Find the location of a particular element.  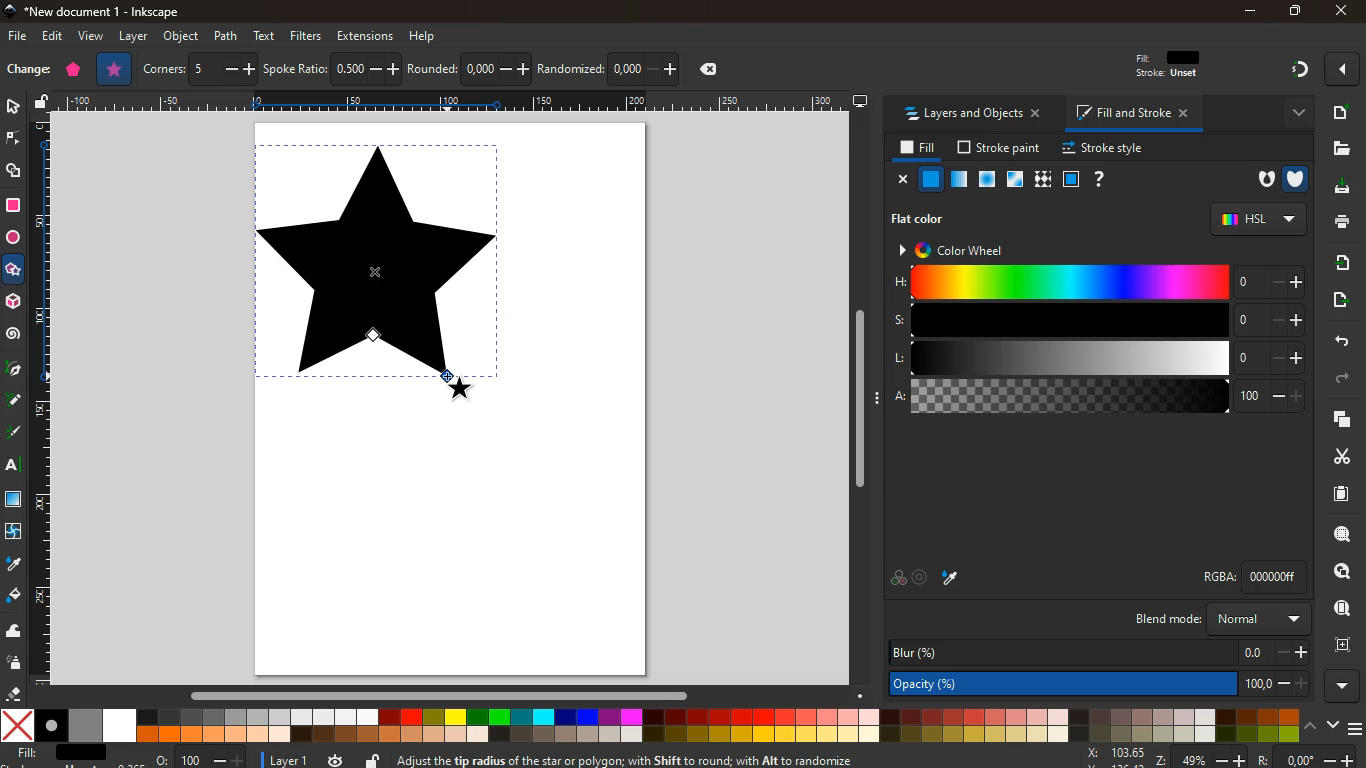

cut is located at coordinates (1338, 457).